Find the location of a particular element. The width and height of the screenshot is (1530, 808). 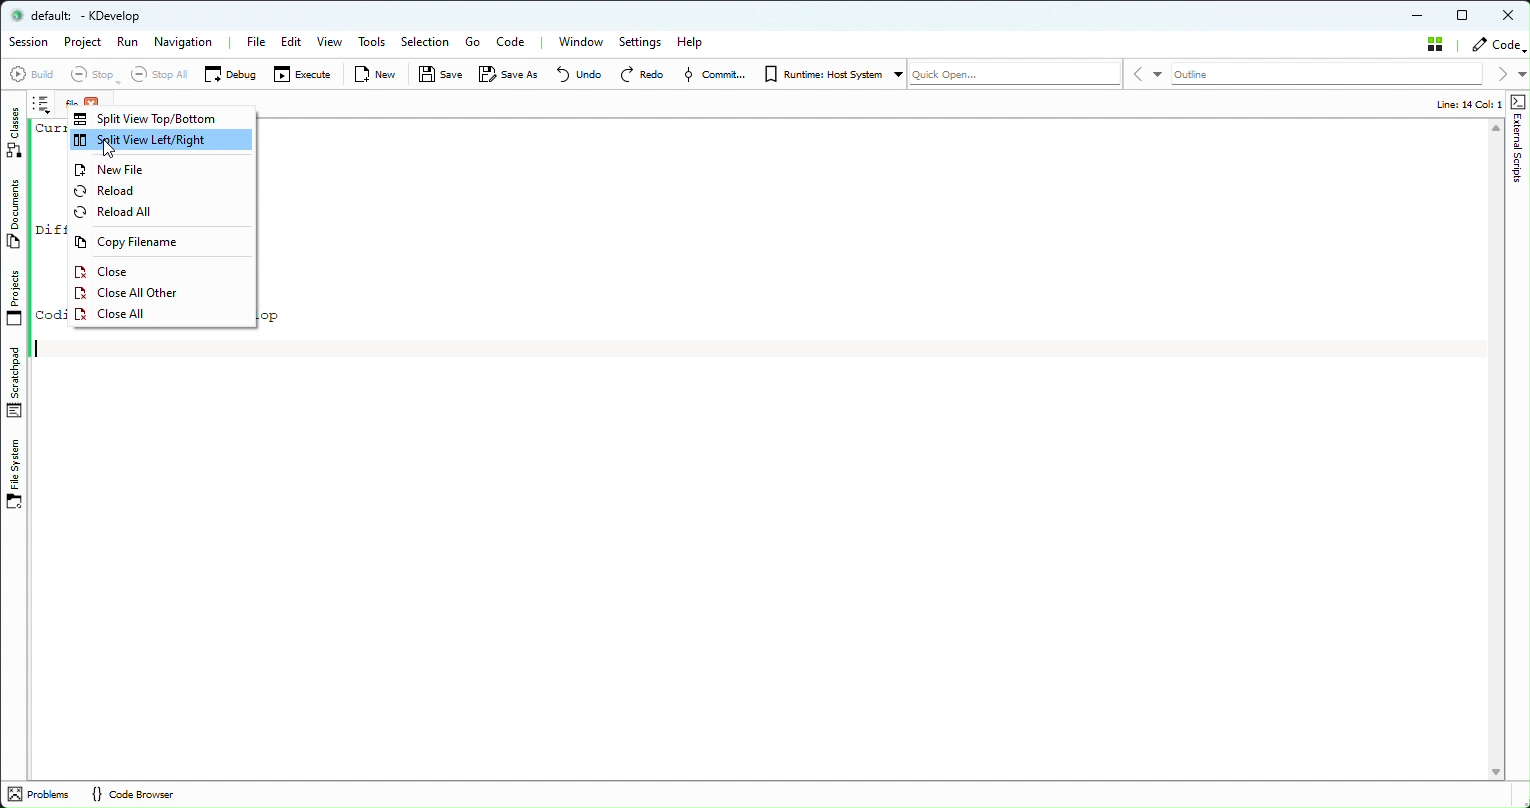

Projects is located at coordinates (19, 298).